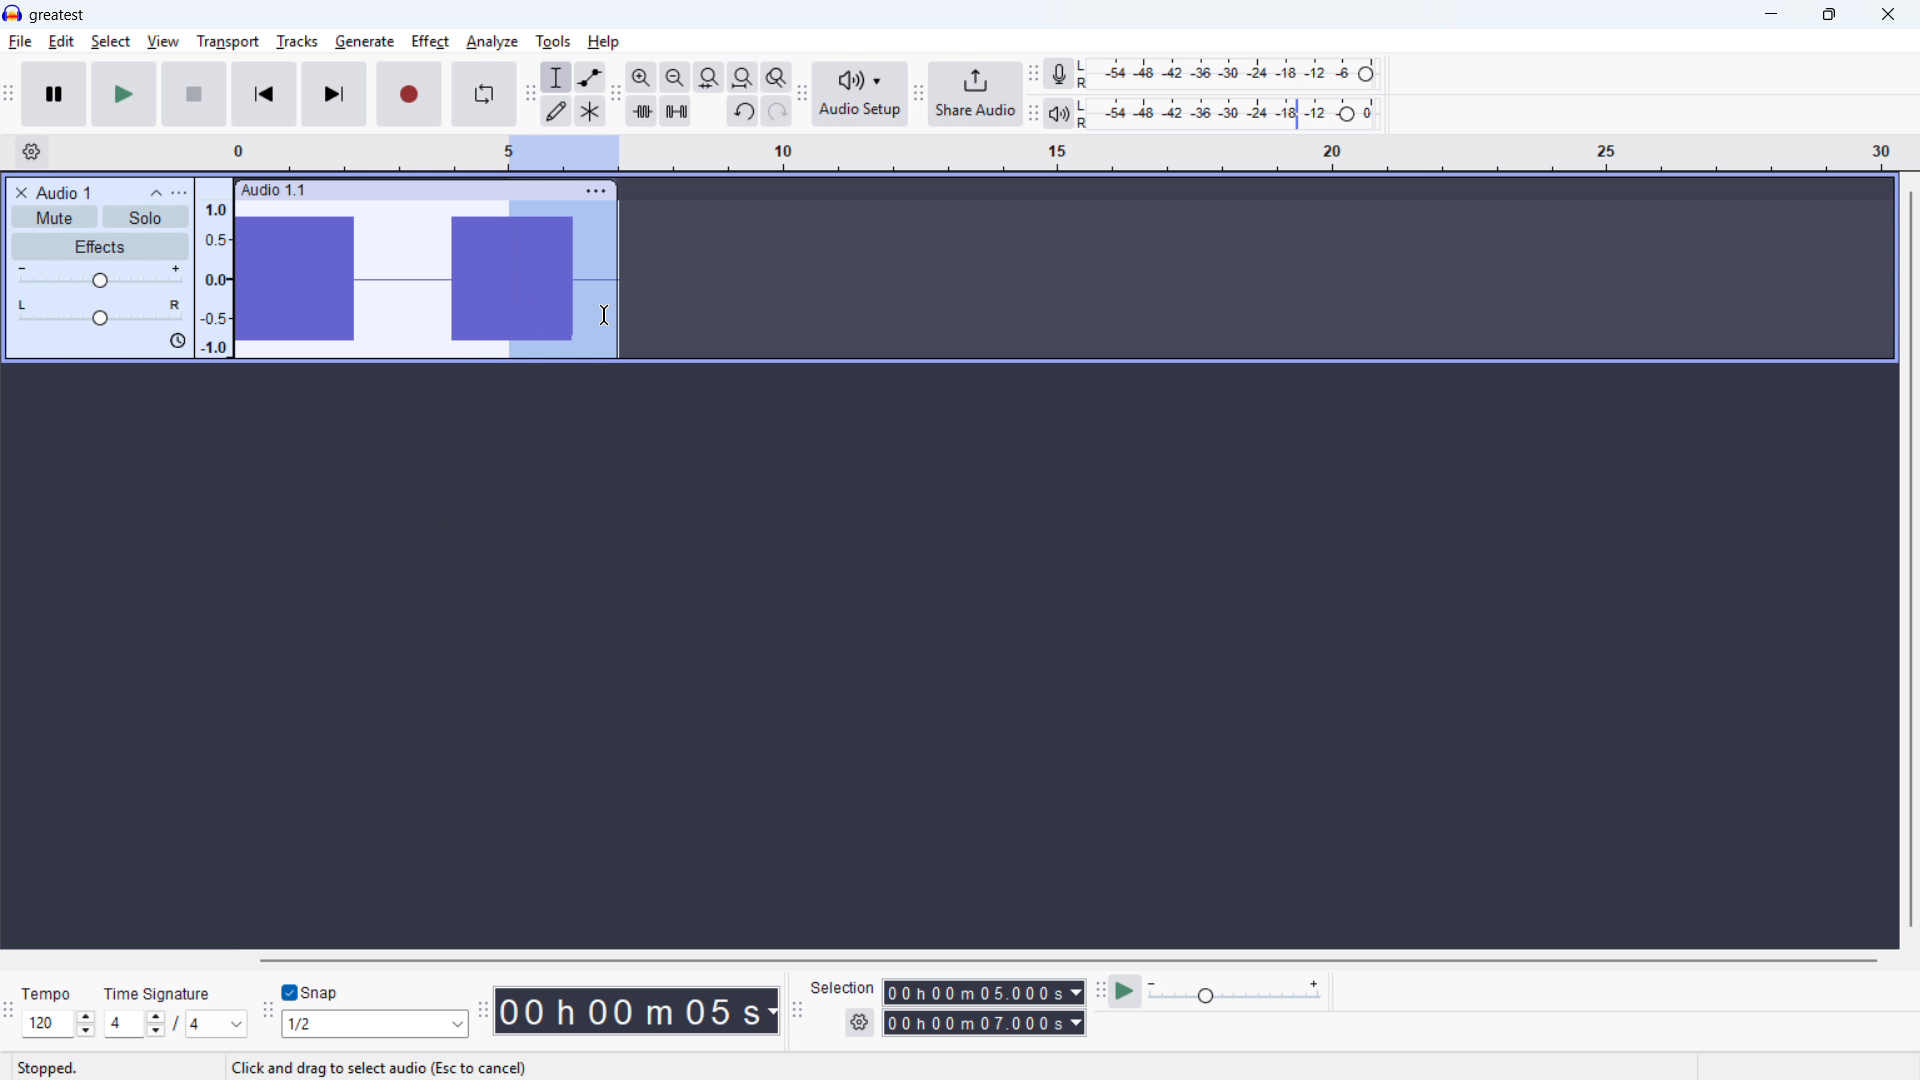 Image resolution: width=1920 pixels, height=1080 pixels. What do you see at coordinates (1125, 993) in the screenshot?
I see `Play at speed ` at bounding box center [1125, 993].